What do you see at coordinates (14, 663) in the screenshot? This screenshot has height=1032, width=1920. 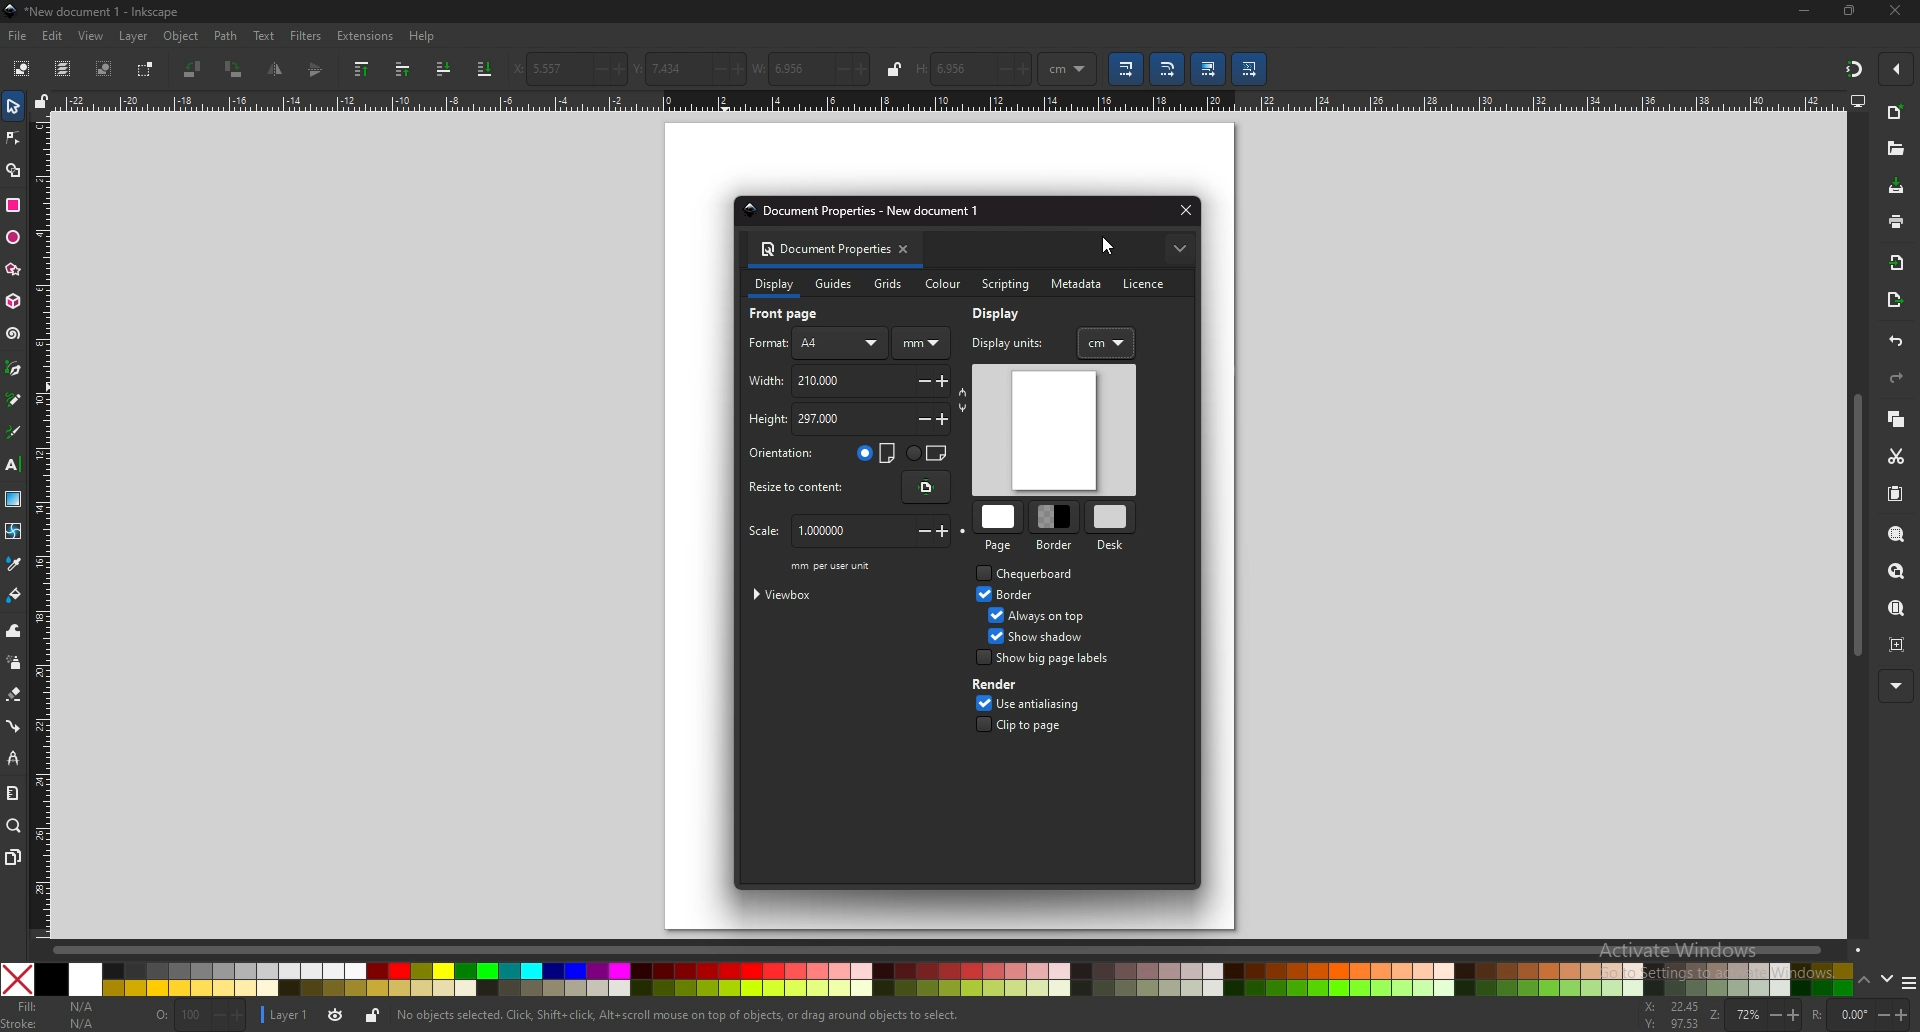 I see `spray` at bounding box center [14, 663].